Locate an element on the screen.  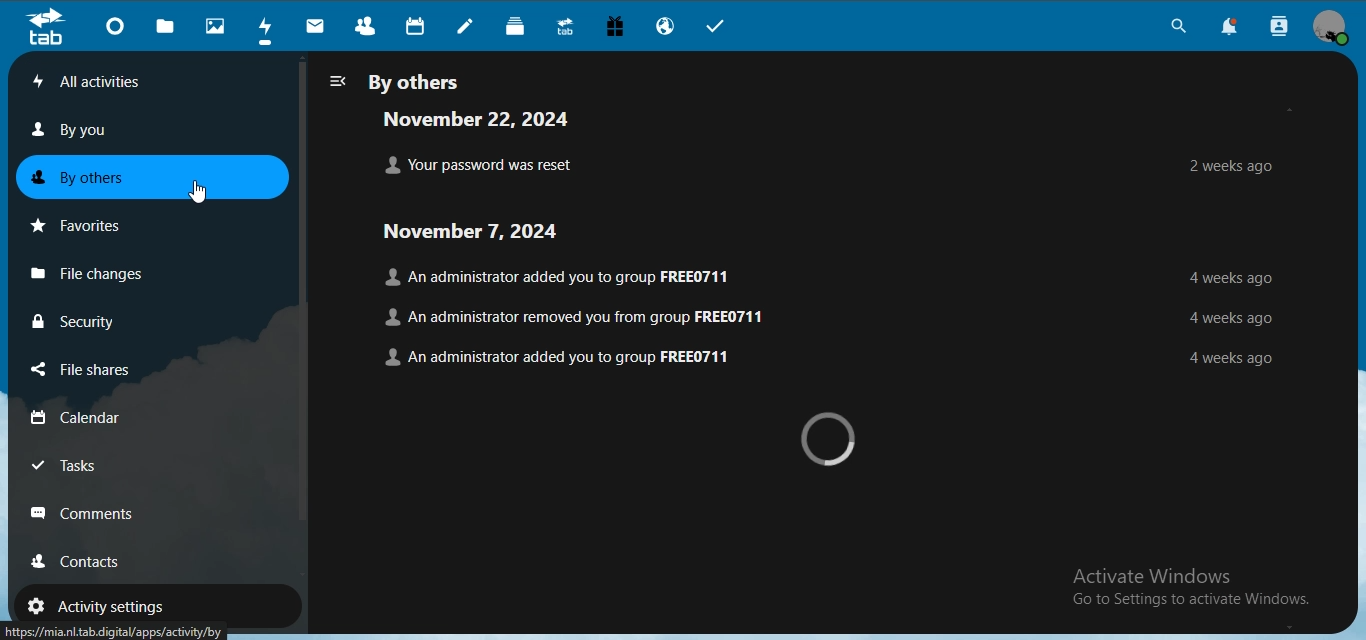
By others is located at coordinates (400, 80).